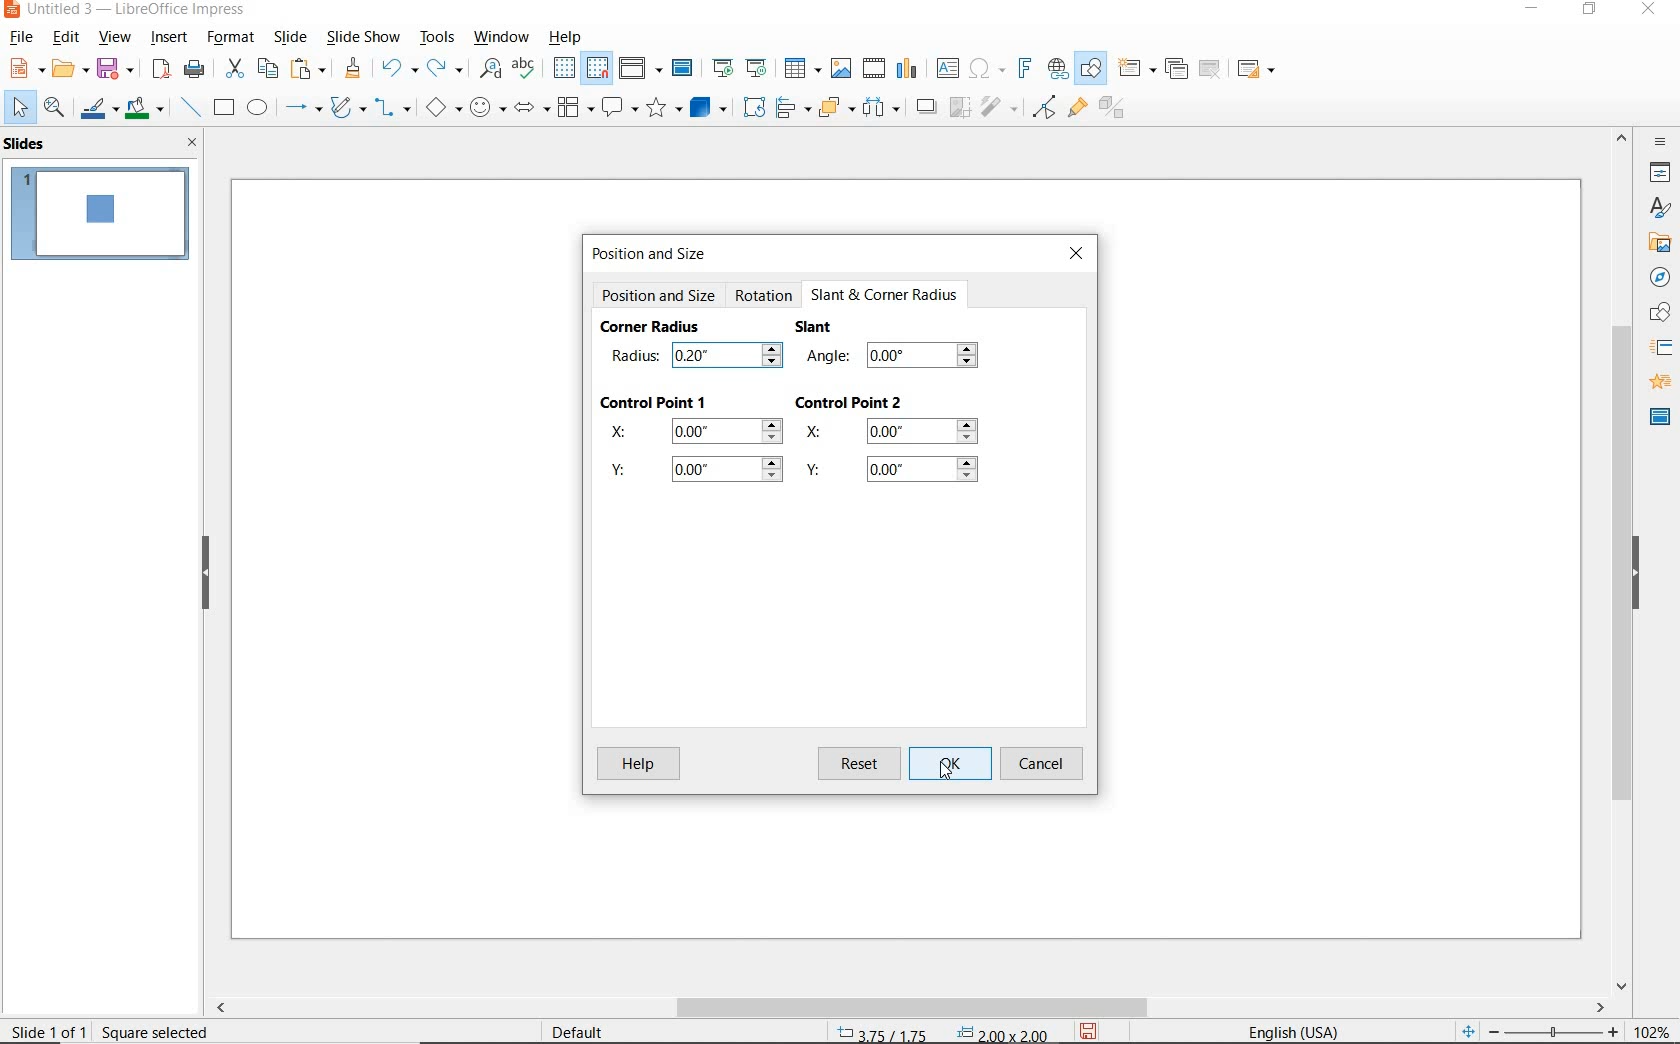  What do you see at coordinates (708, 106) in the screenshot?
I see `3d objects` at bounding box center [708, 106].